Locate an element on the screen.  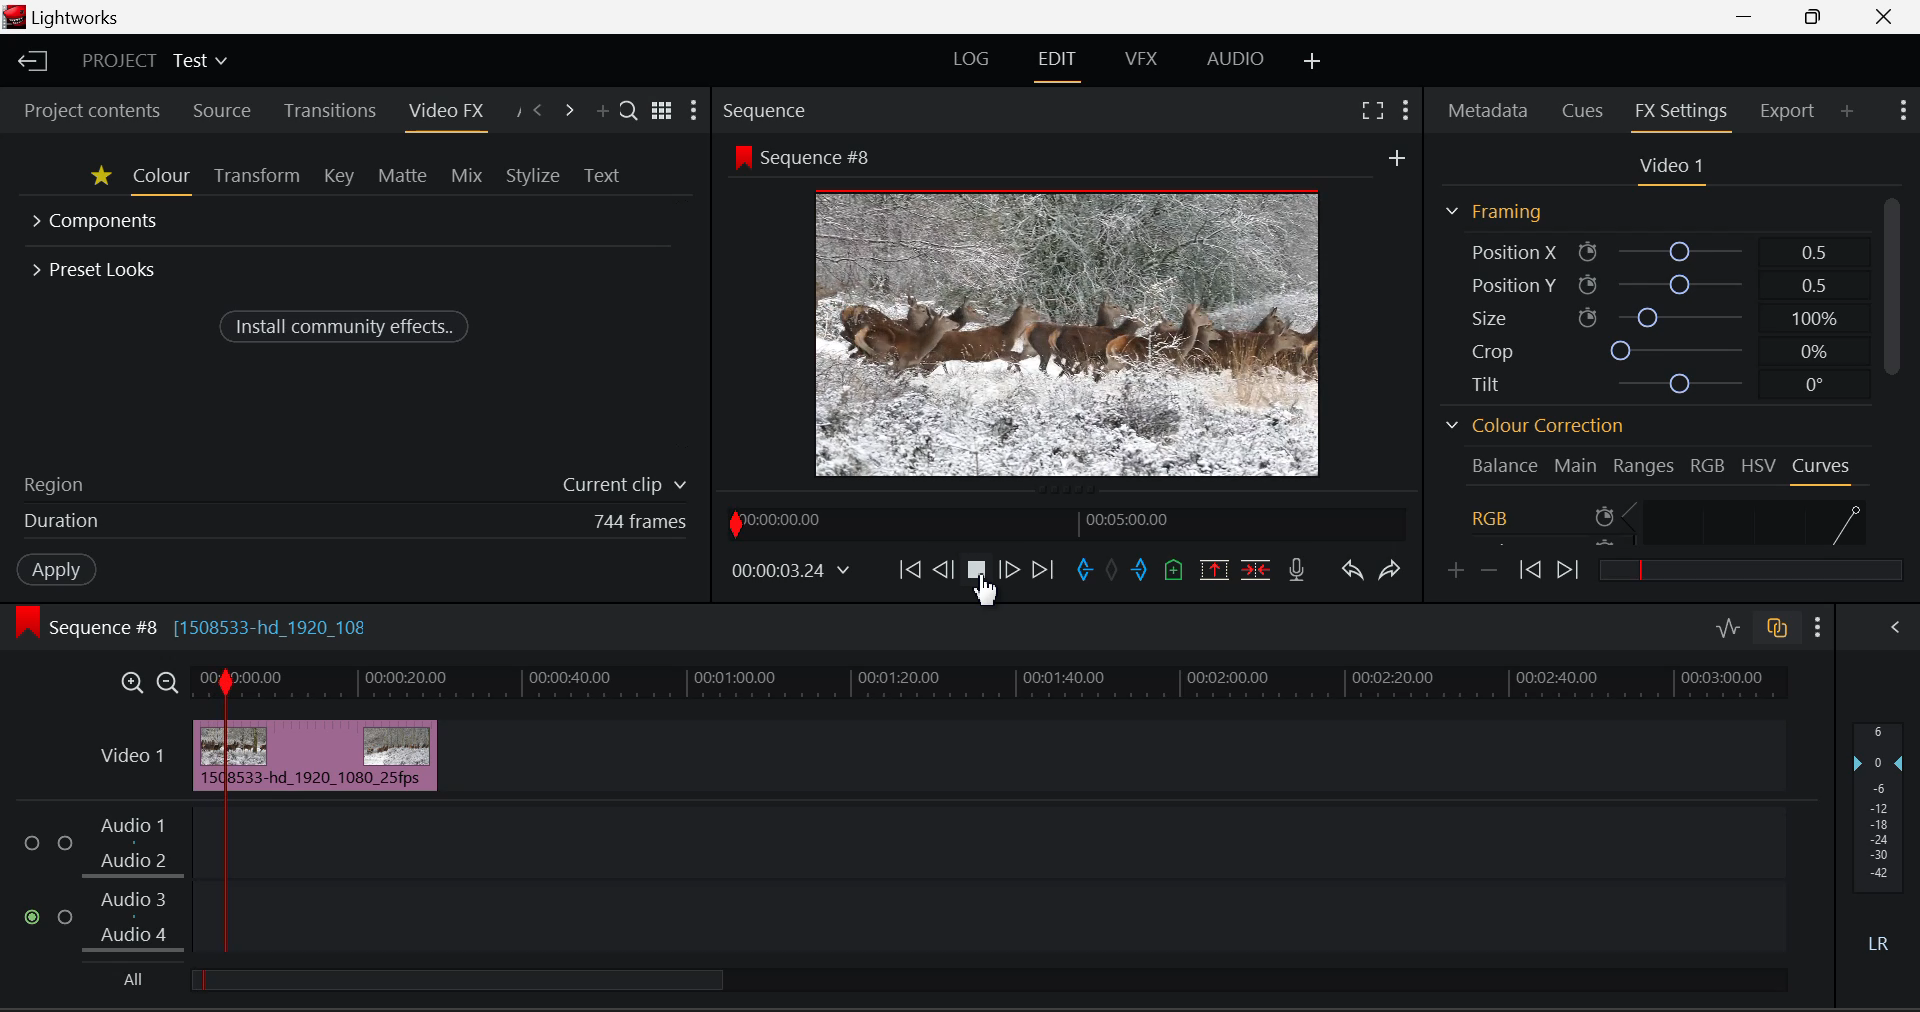
Export is located at coordinates (1787, 108).